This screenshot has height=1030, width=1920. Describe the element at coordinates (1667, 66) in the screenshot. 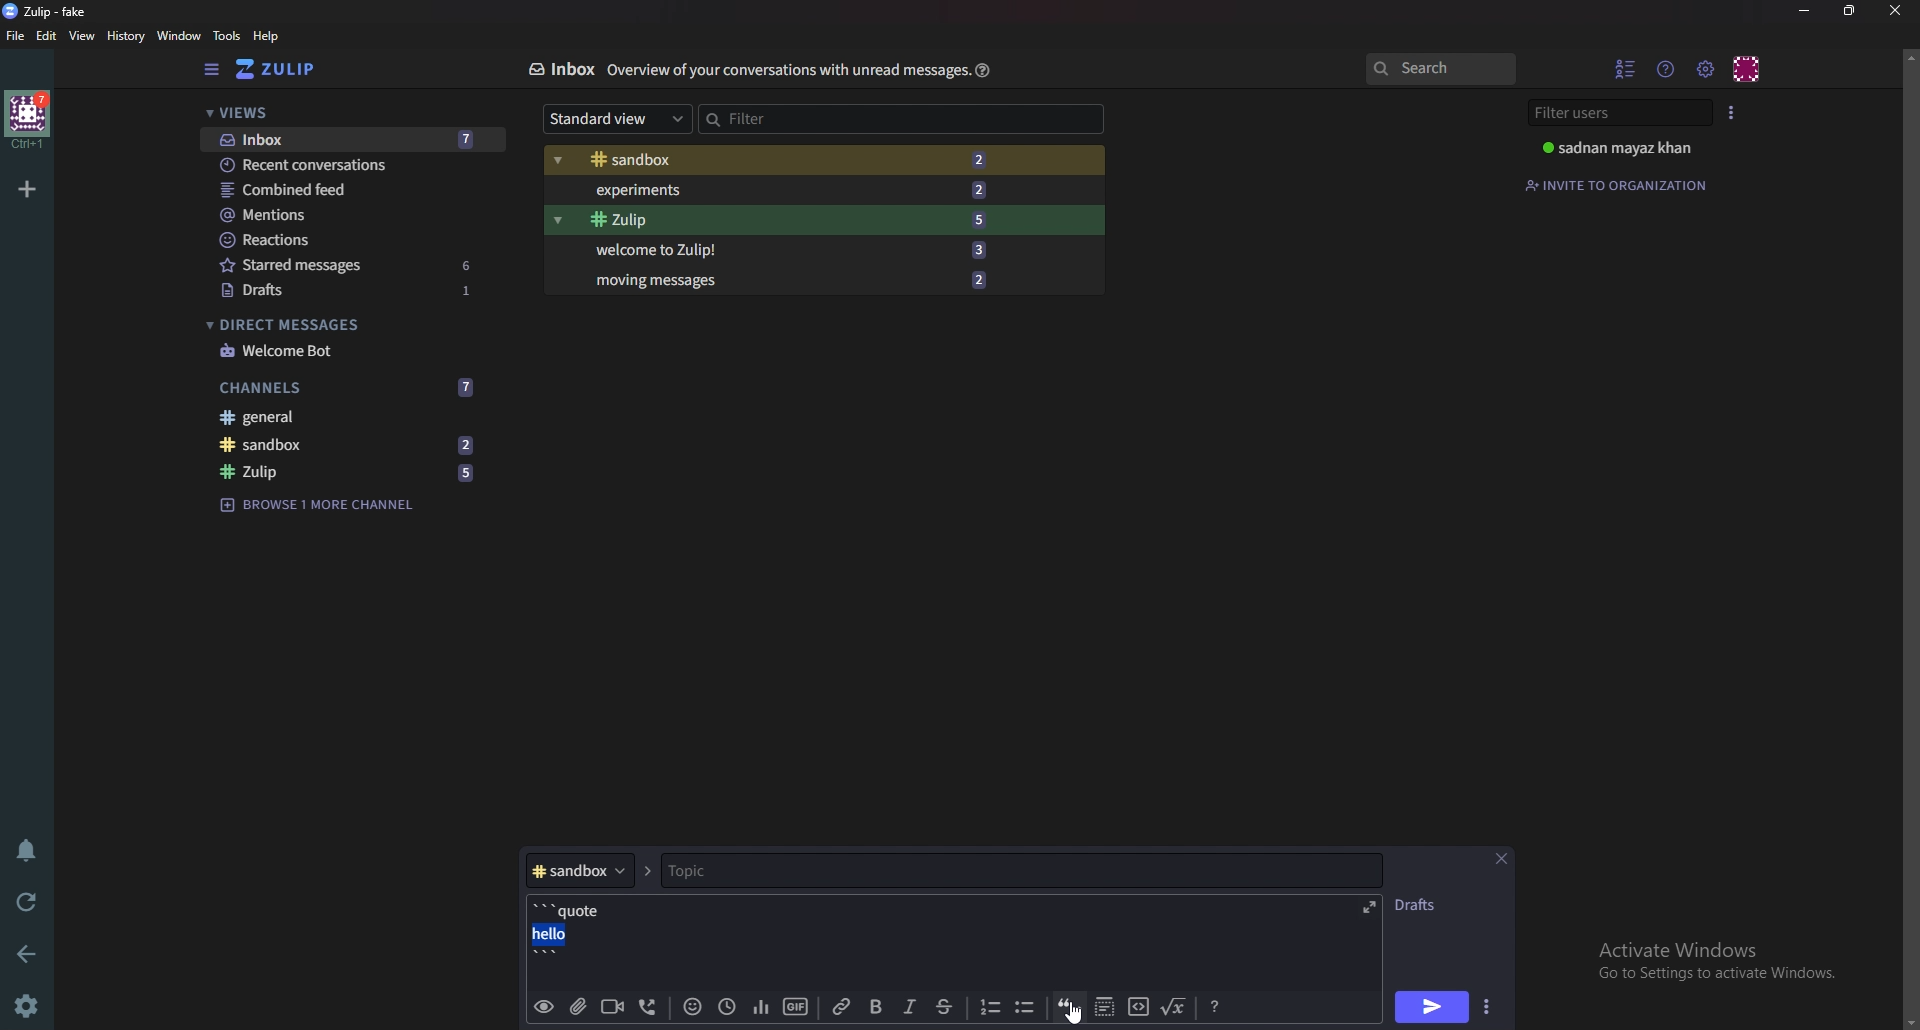

I see `Help menu` at that location.